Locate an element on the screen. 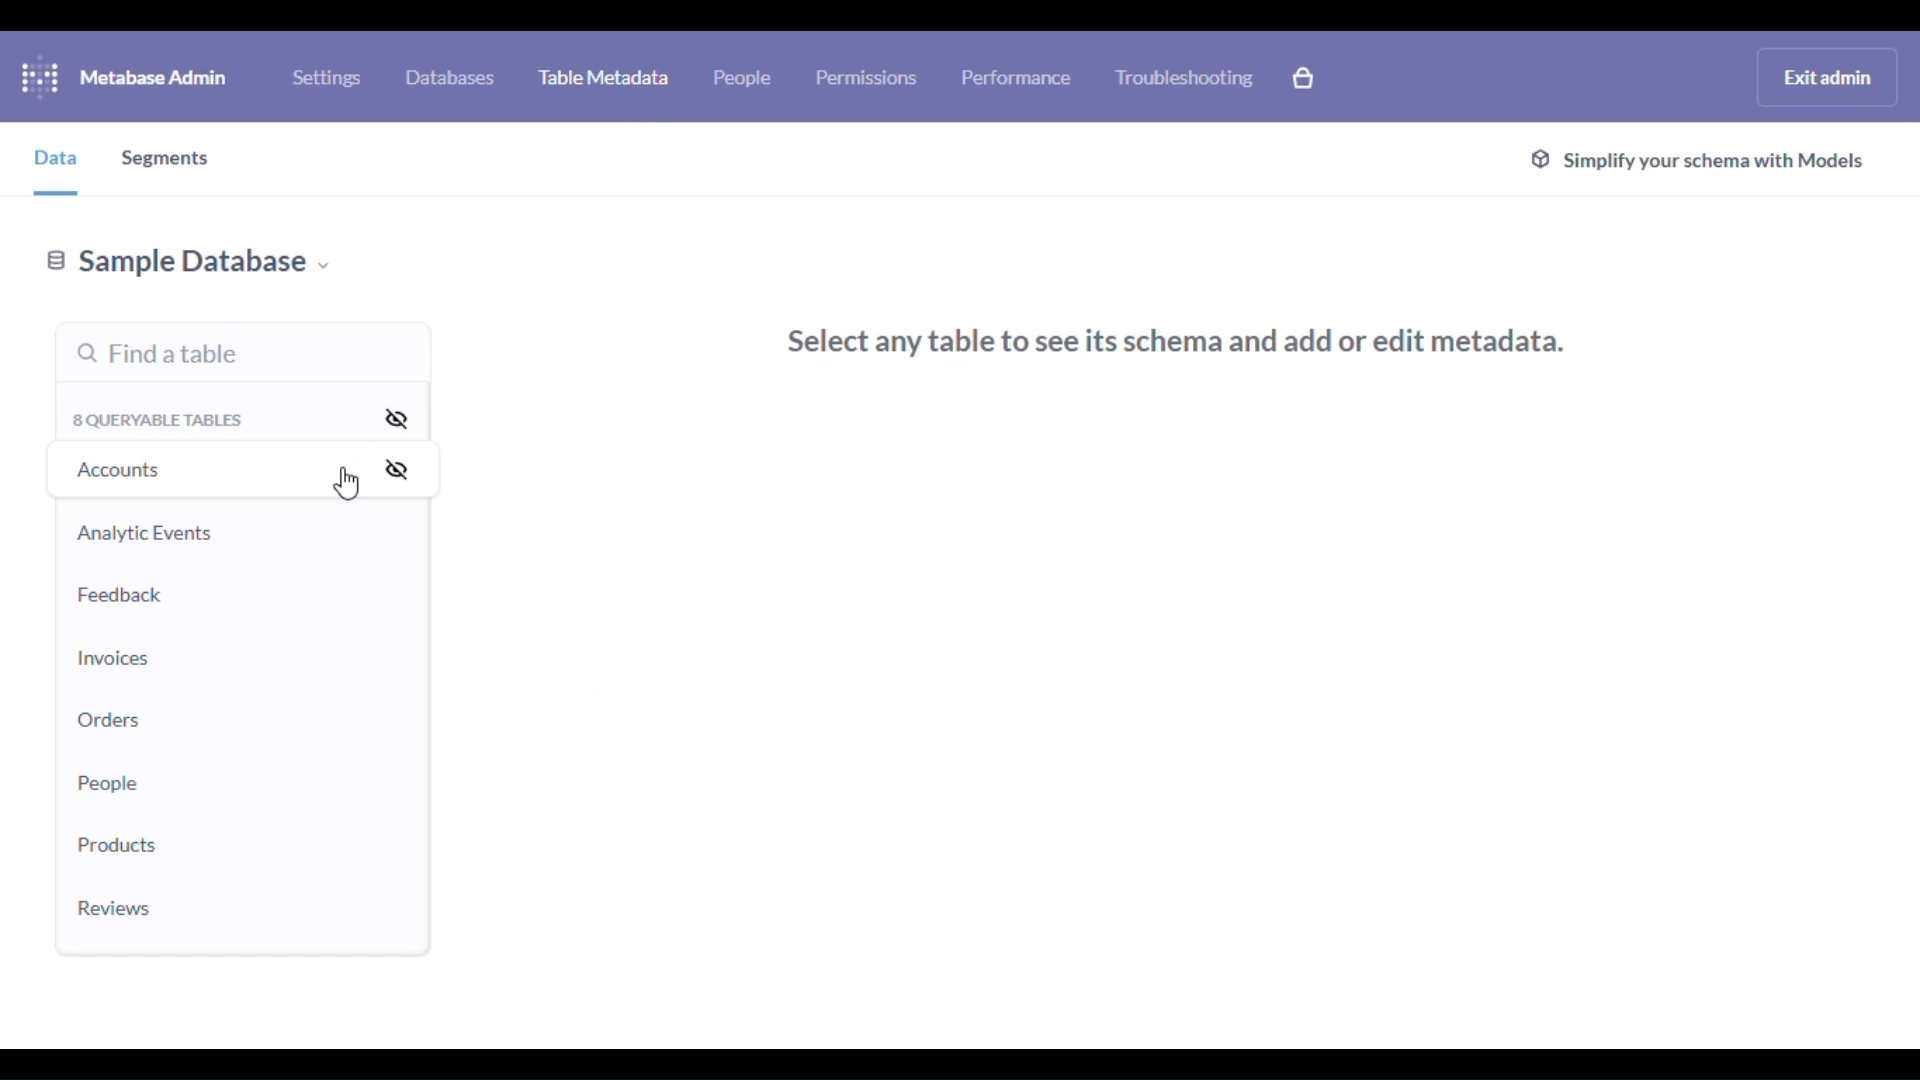  permissions is located at coordinates (868, 77).